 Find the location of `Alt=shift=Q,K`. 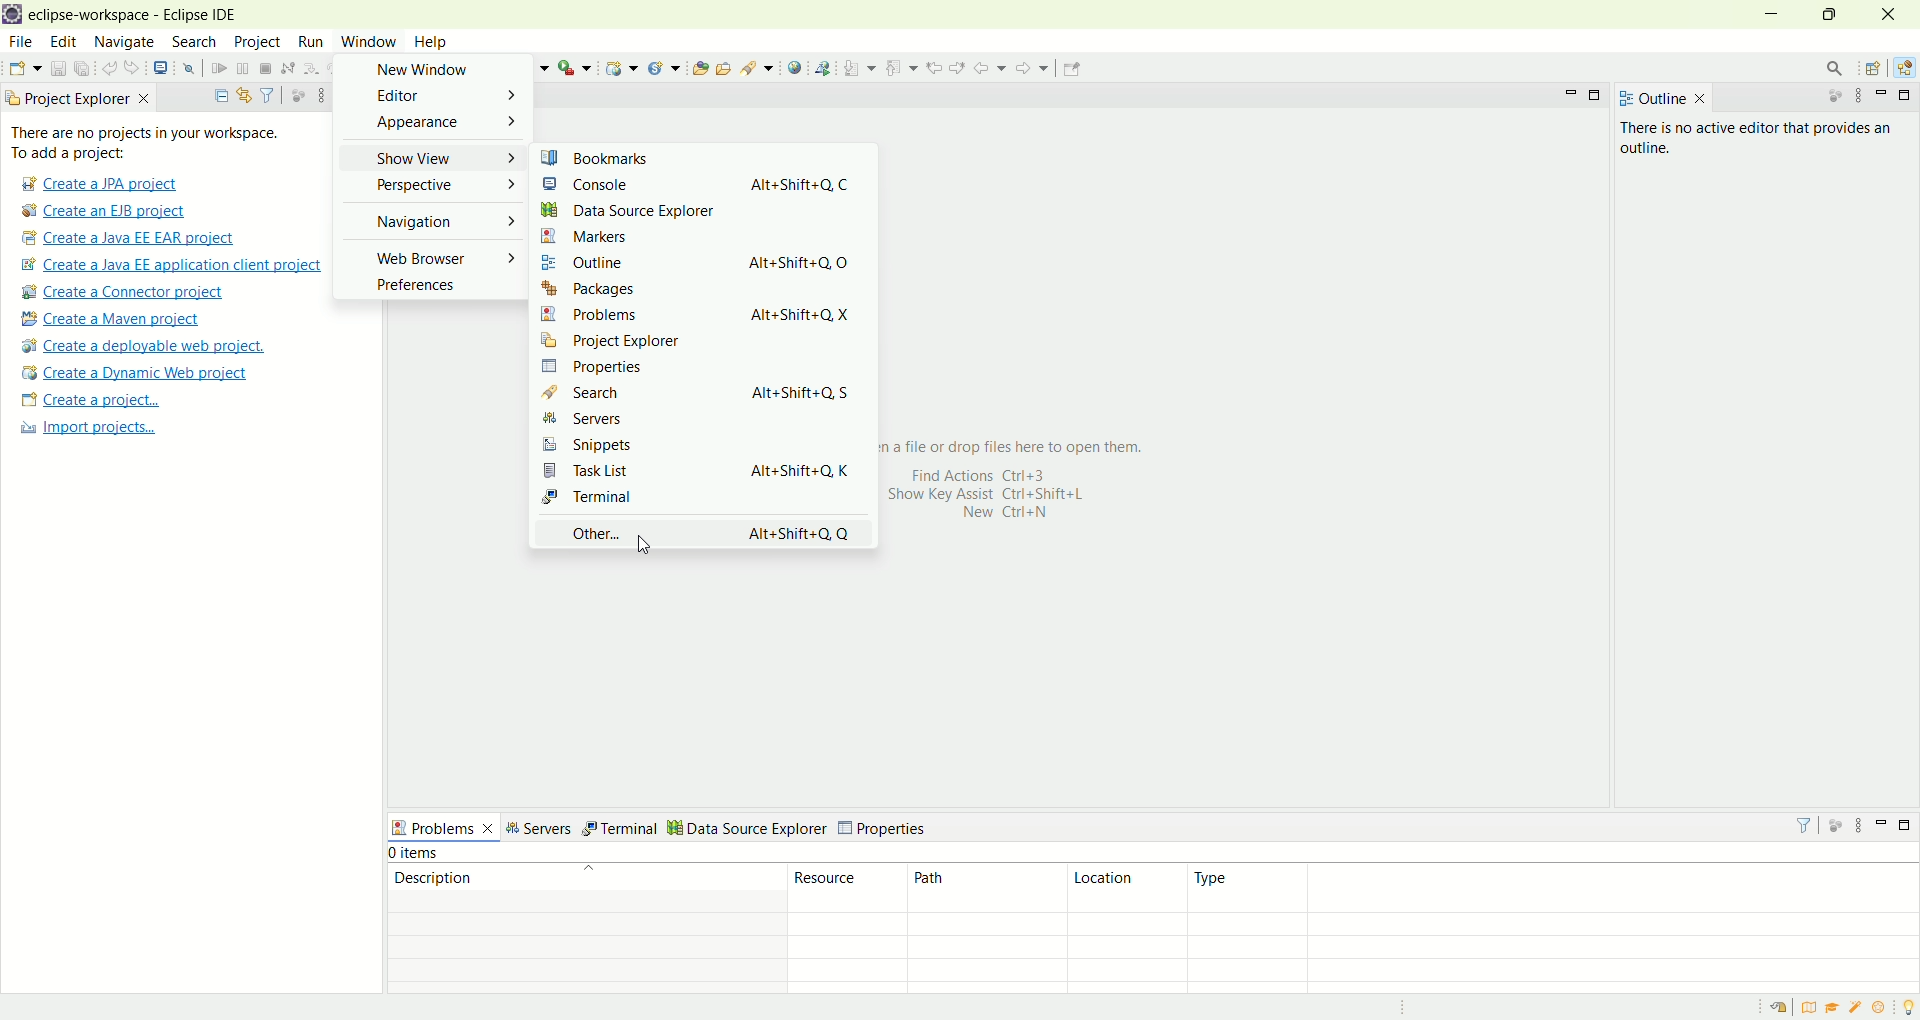

Alt=shift=Q,K is located at coordinates (811, 469).